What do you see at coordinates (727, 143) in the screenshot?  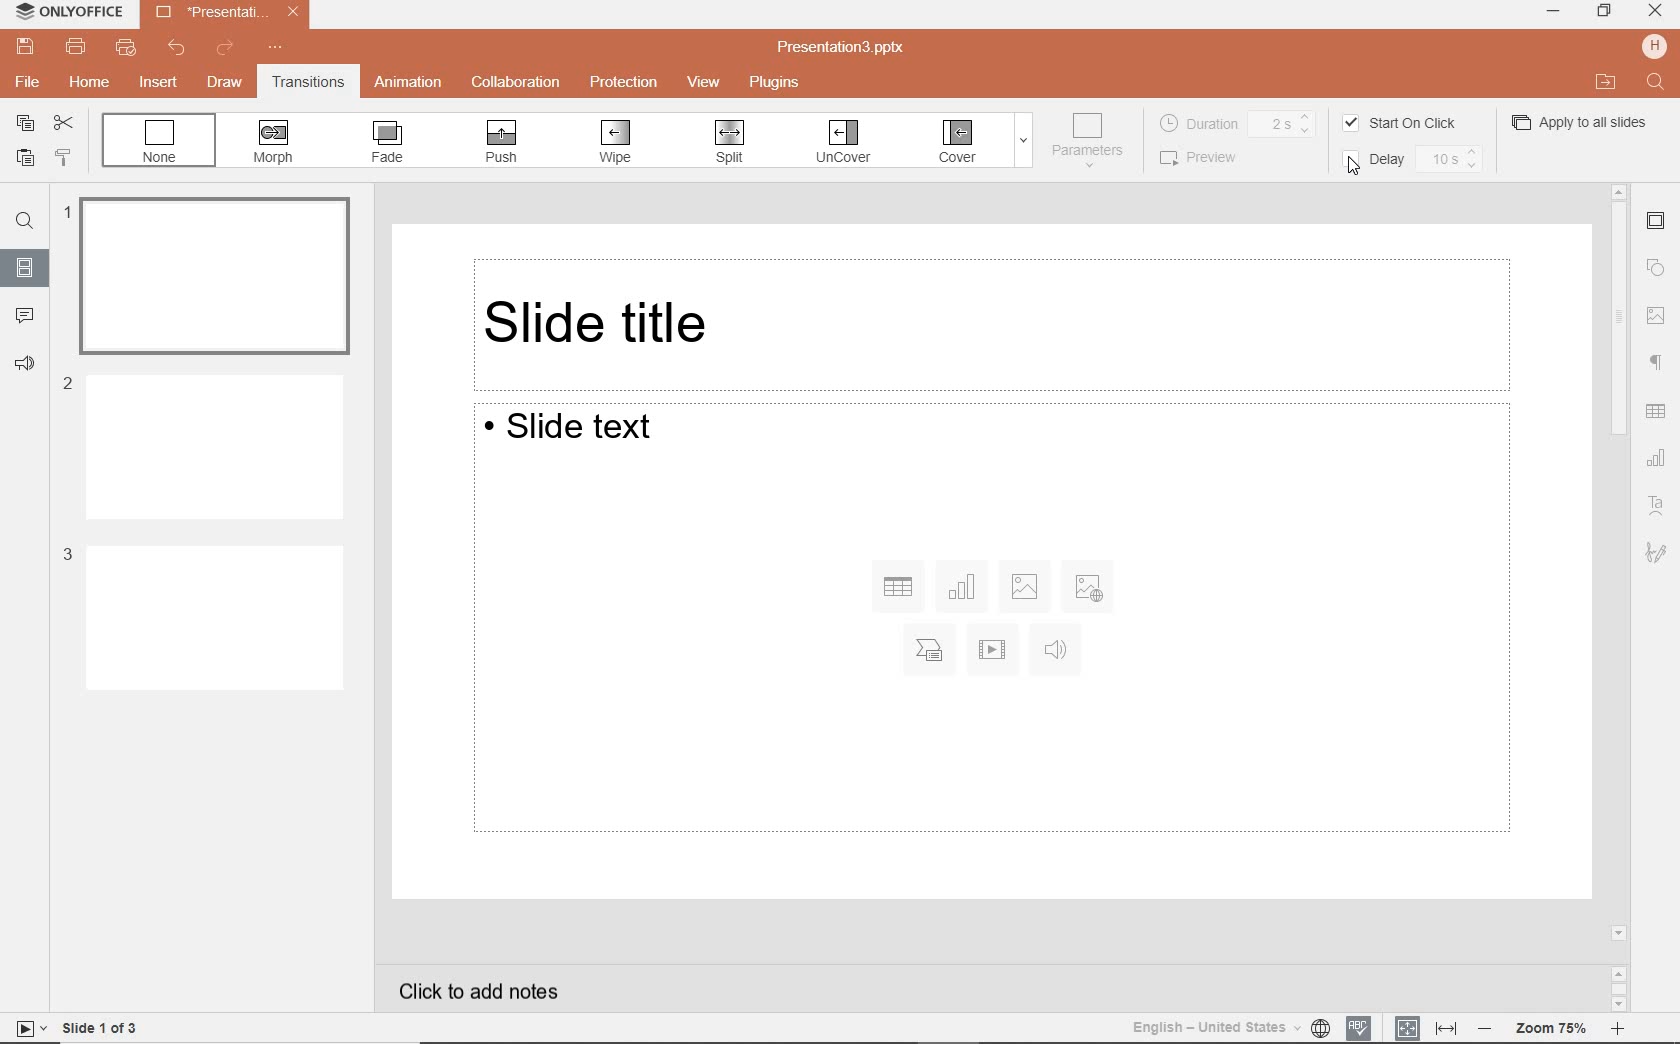 I see `SPLIT` at bounding box center [727, 143].